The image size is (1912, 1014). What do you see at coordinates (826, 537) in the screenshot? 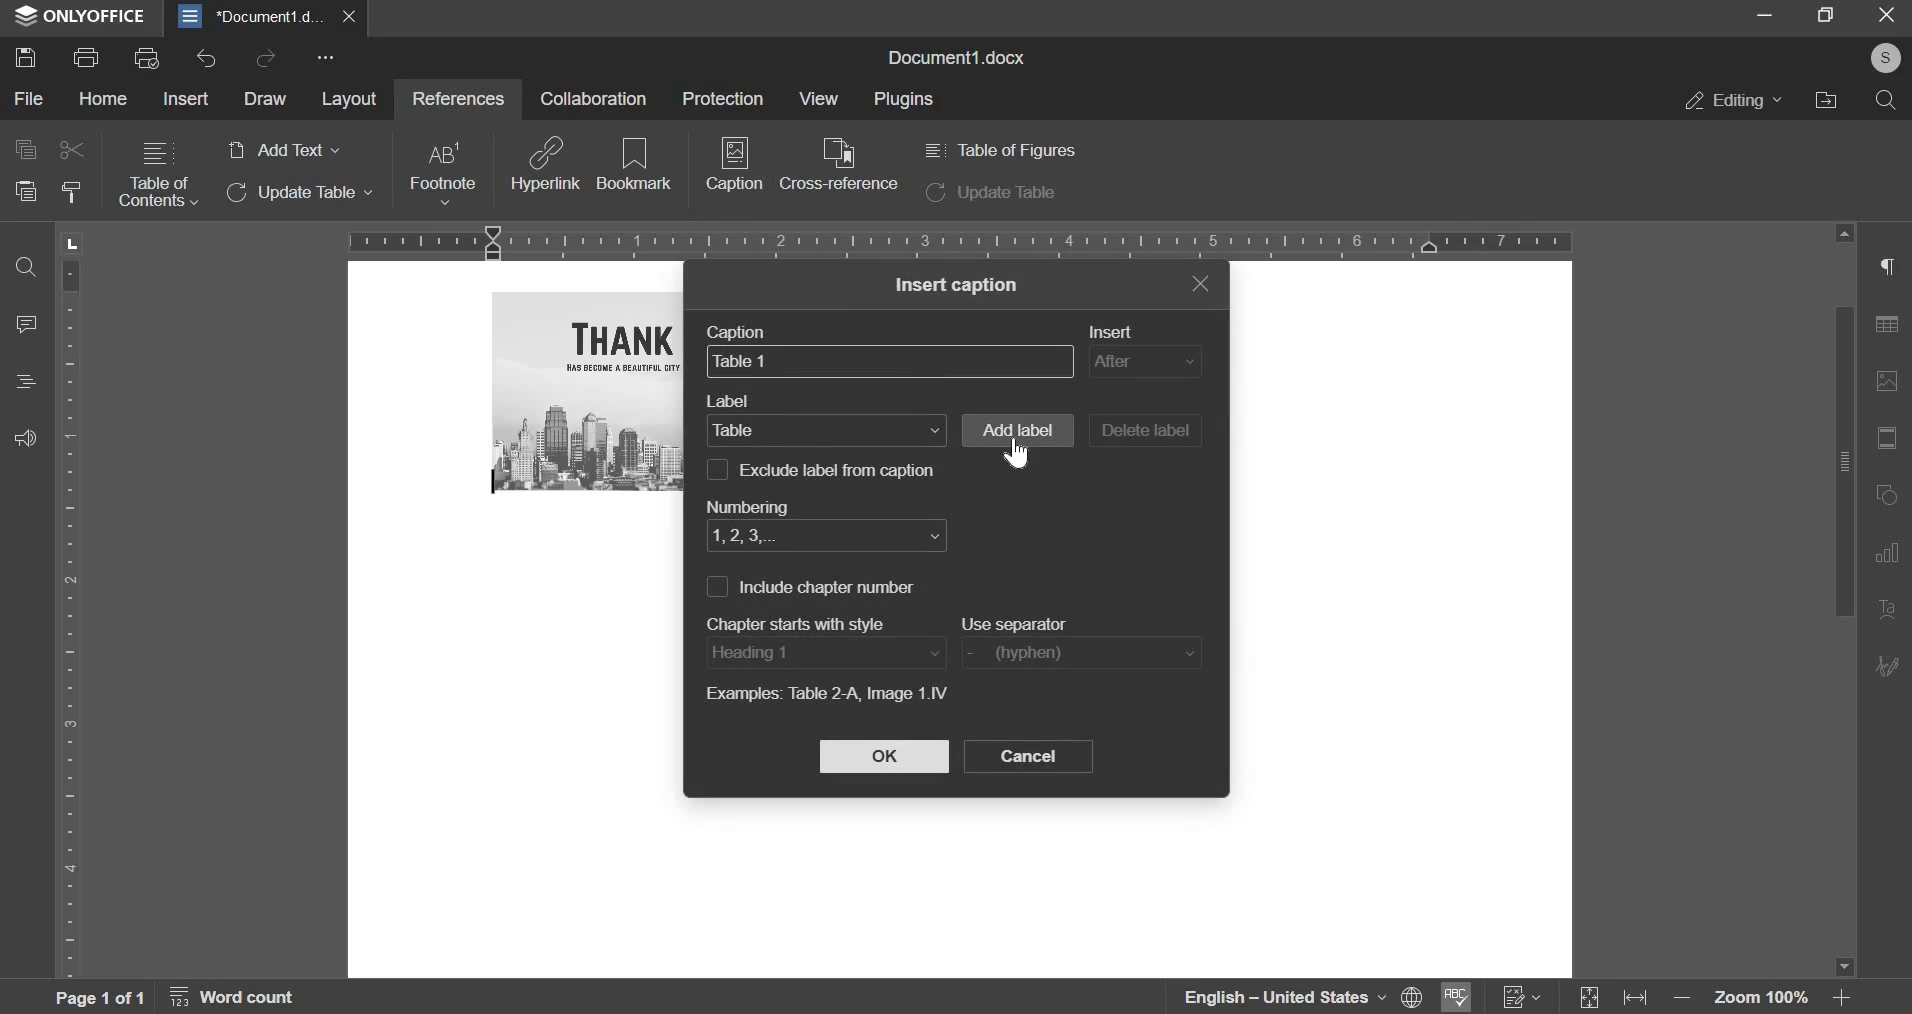
I see `numbering` at bounding box center [826, 537].